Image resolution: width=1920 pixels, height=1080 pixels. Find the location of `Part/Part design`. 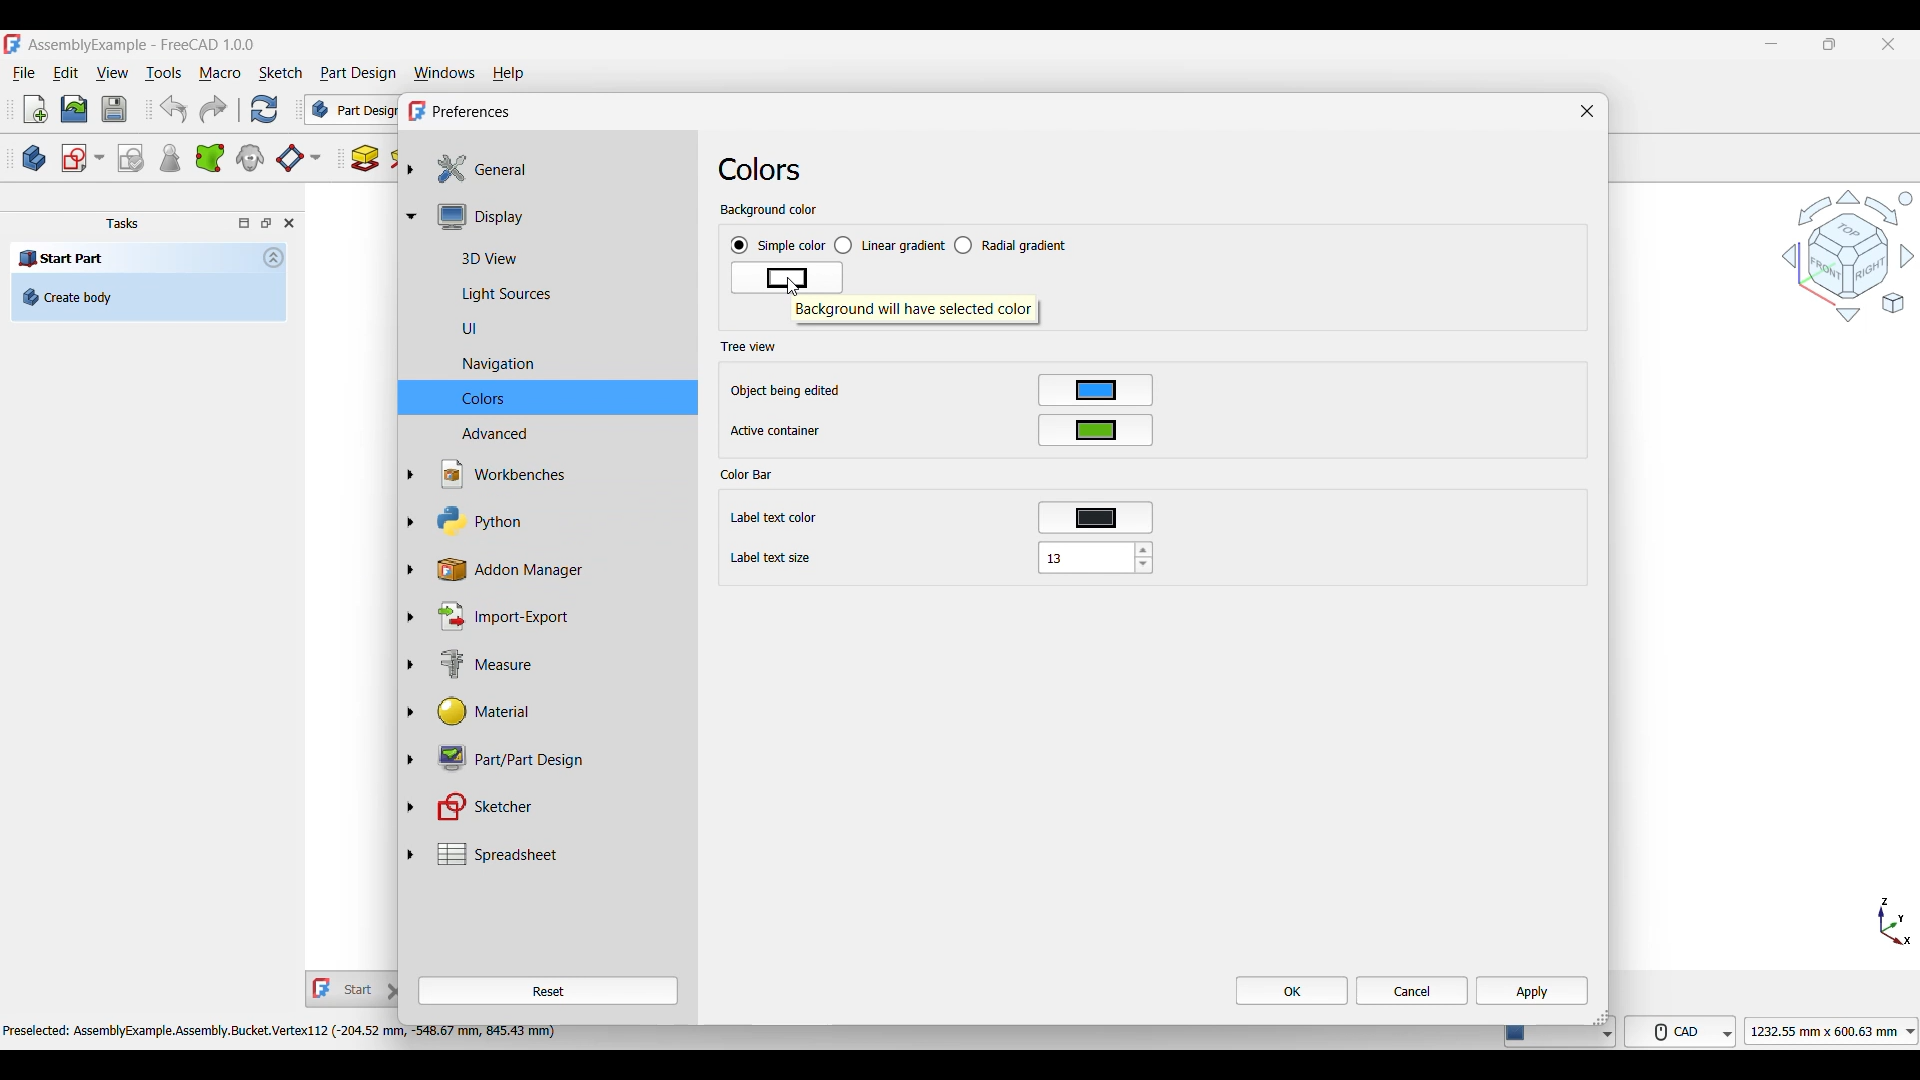

Part/Part design is located at coordinates (559, 757).